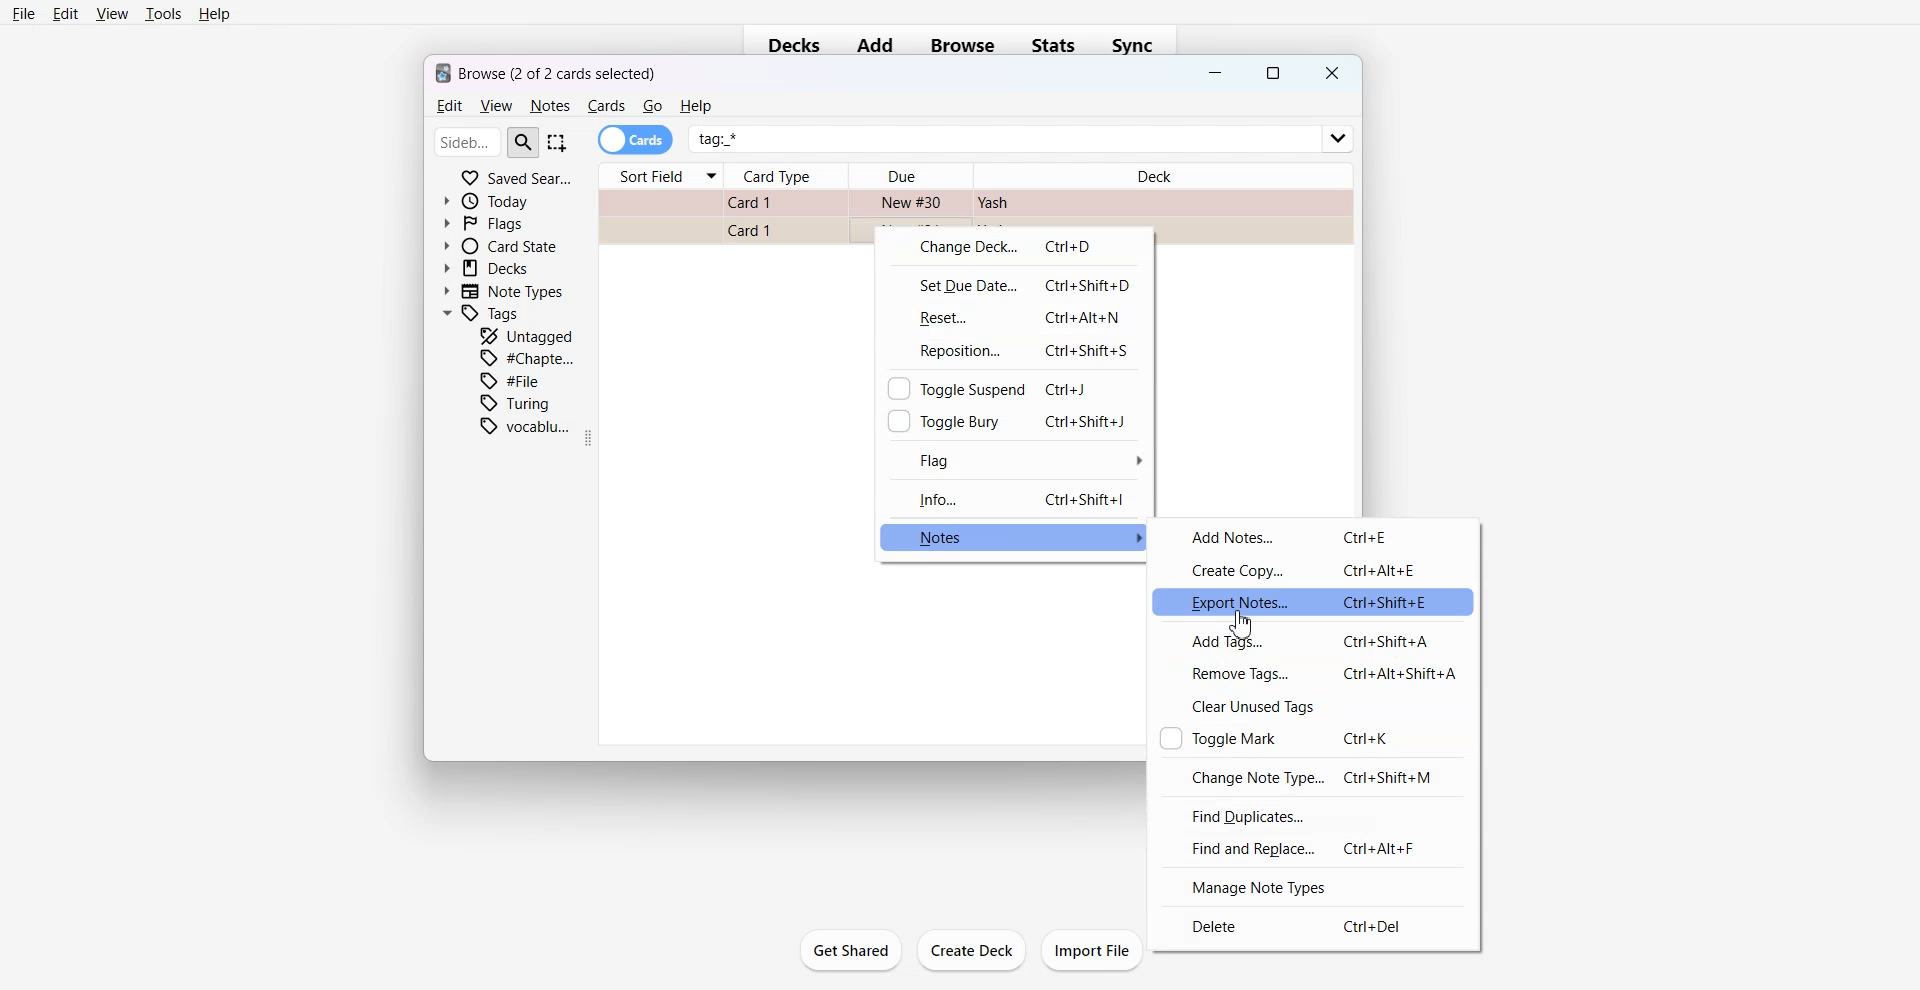 This screenshot has height=990, width=1920. What do you see at coordinates (1161, 171) in the screenshot?
I see `Deck` at bounding box center [1161, 171].